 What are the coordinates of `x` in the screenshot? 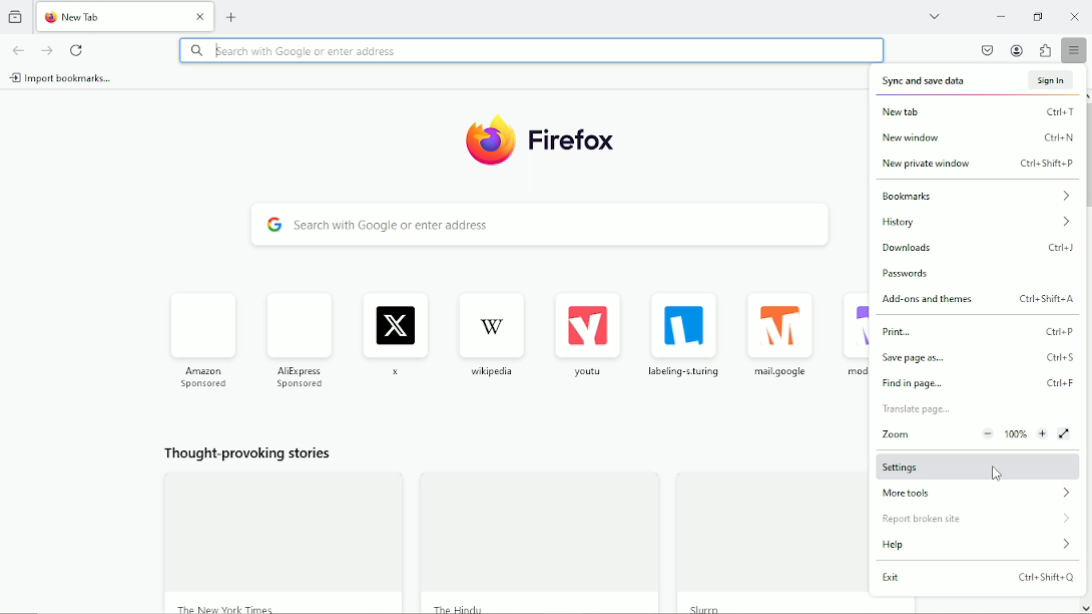 It's located at (394, 335).